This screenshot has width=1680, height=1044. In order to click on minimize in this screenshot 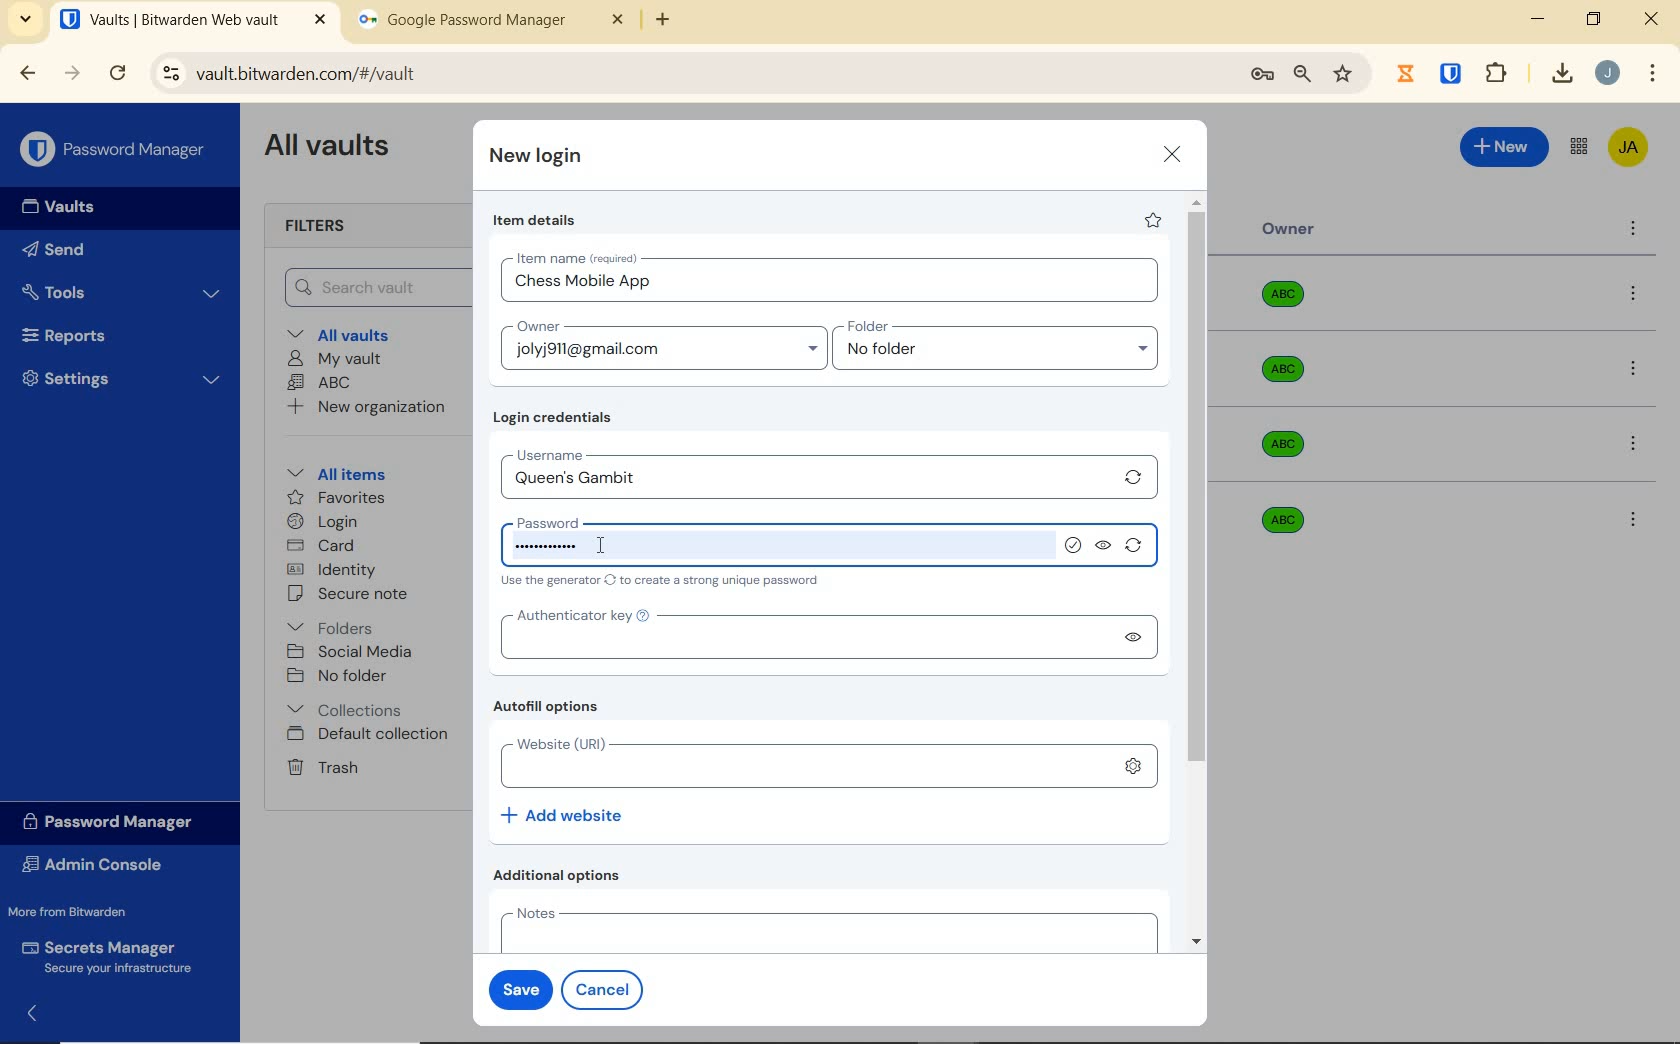, I will do `click(1537, 19)`.